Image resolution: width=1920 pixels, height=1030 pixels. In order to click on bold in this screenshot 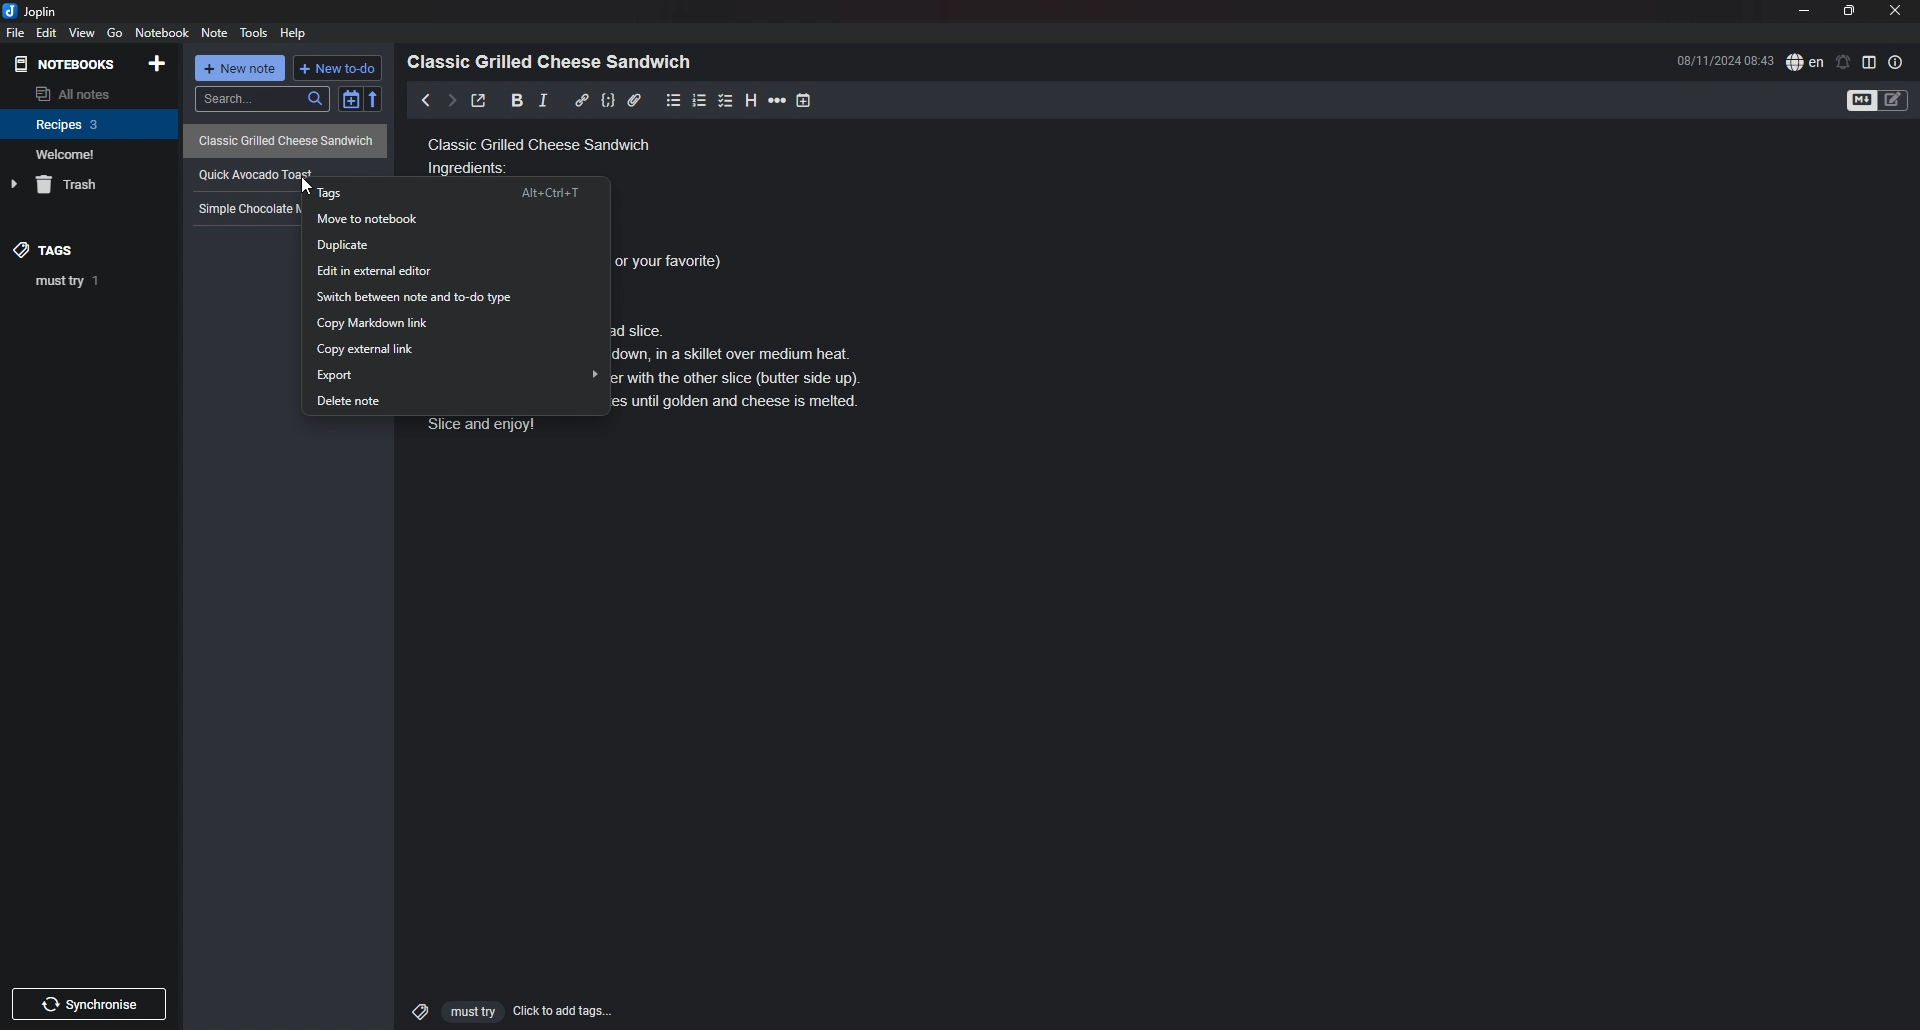, I will do `click(511, 101)`.